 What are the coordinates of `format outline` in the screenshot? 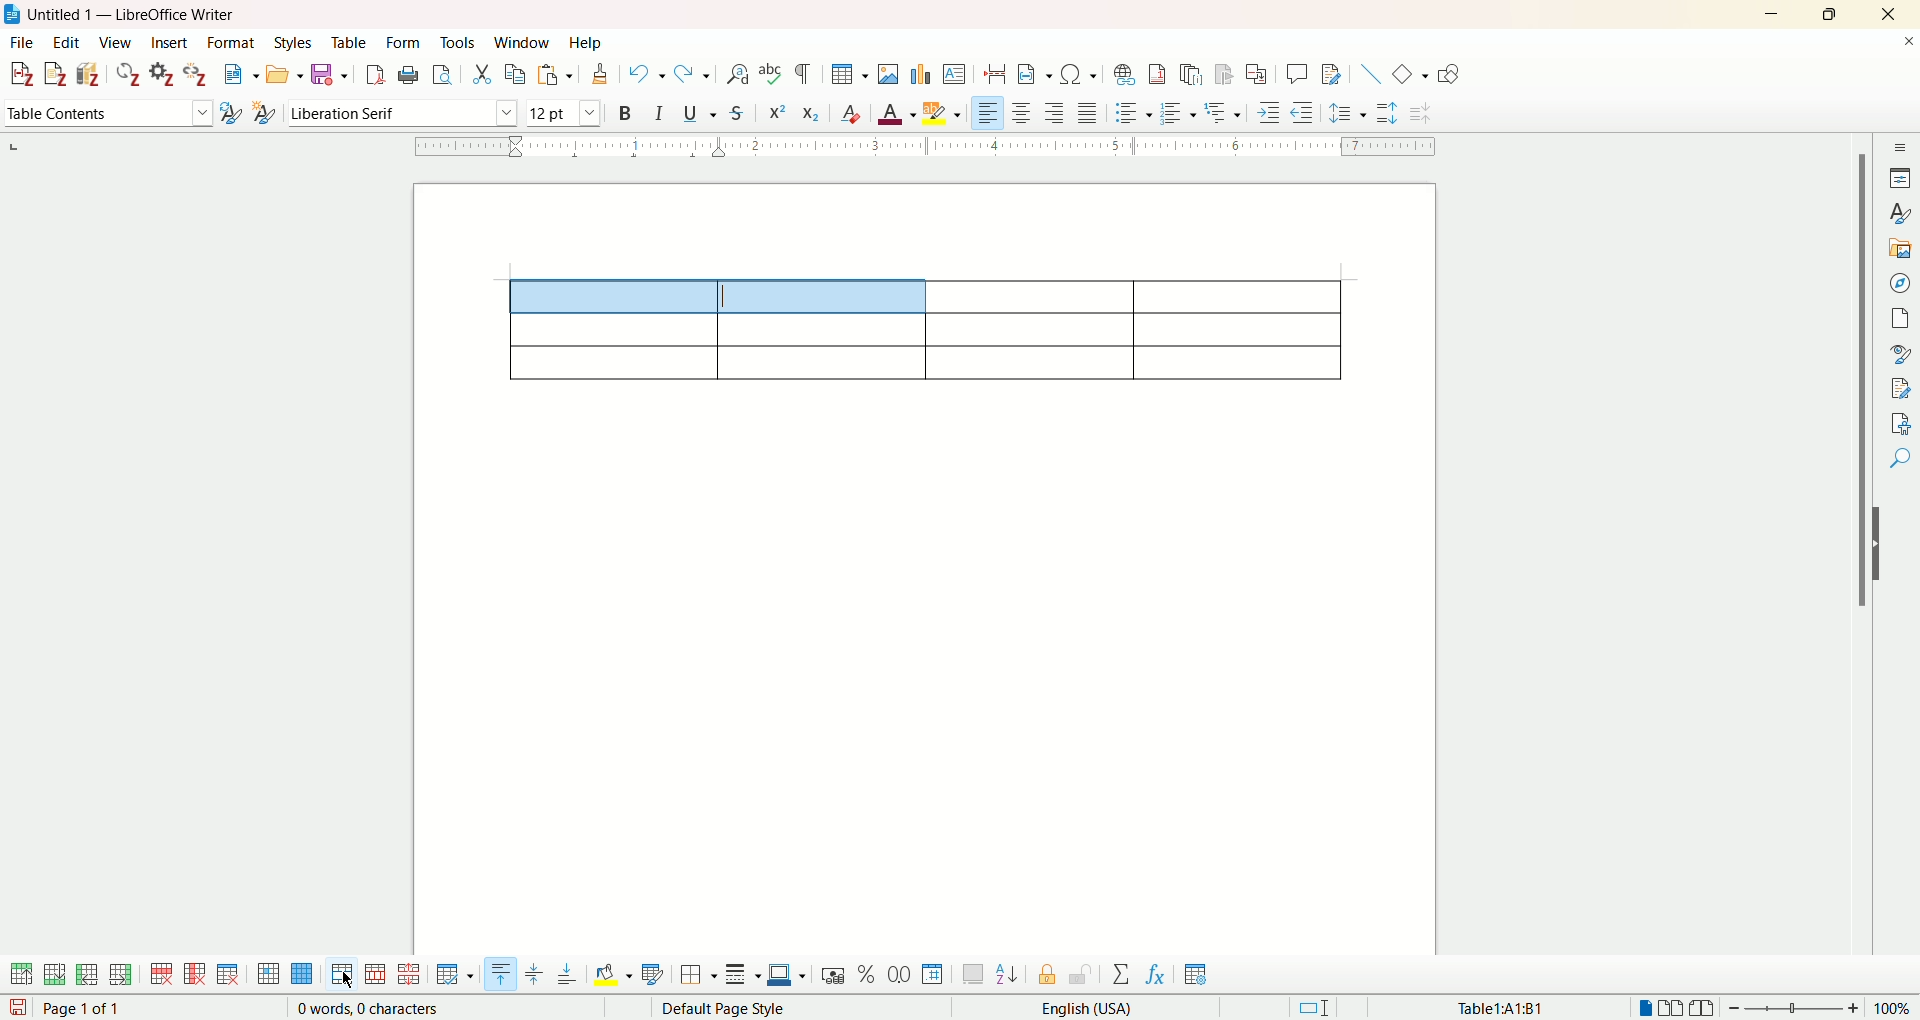 It's located at (1225, 113).